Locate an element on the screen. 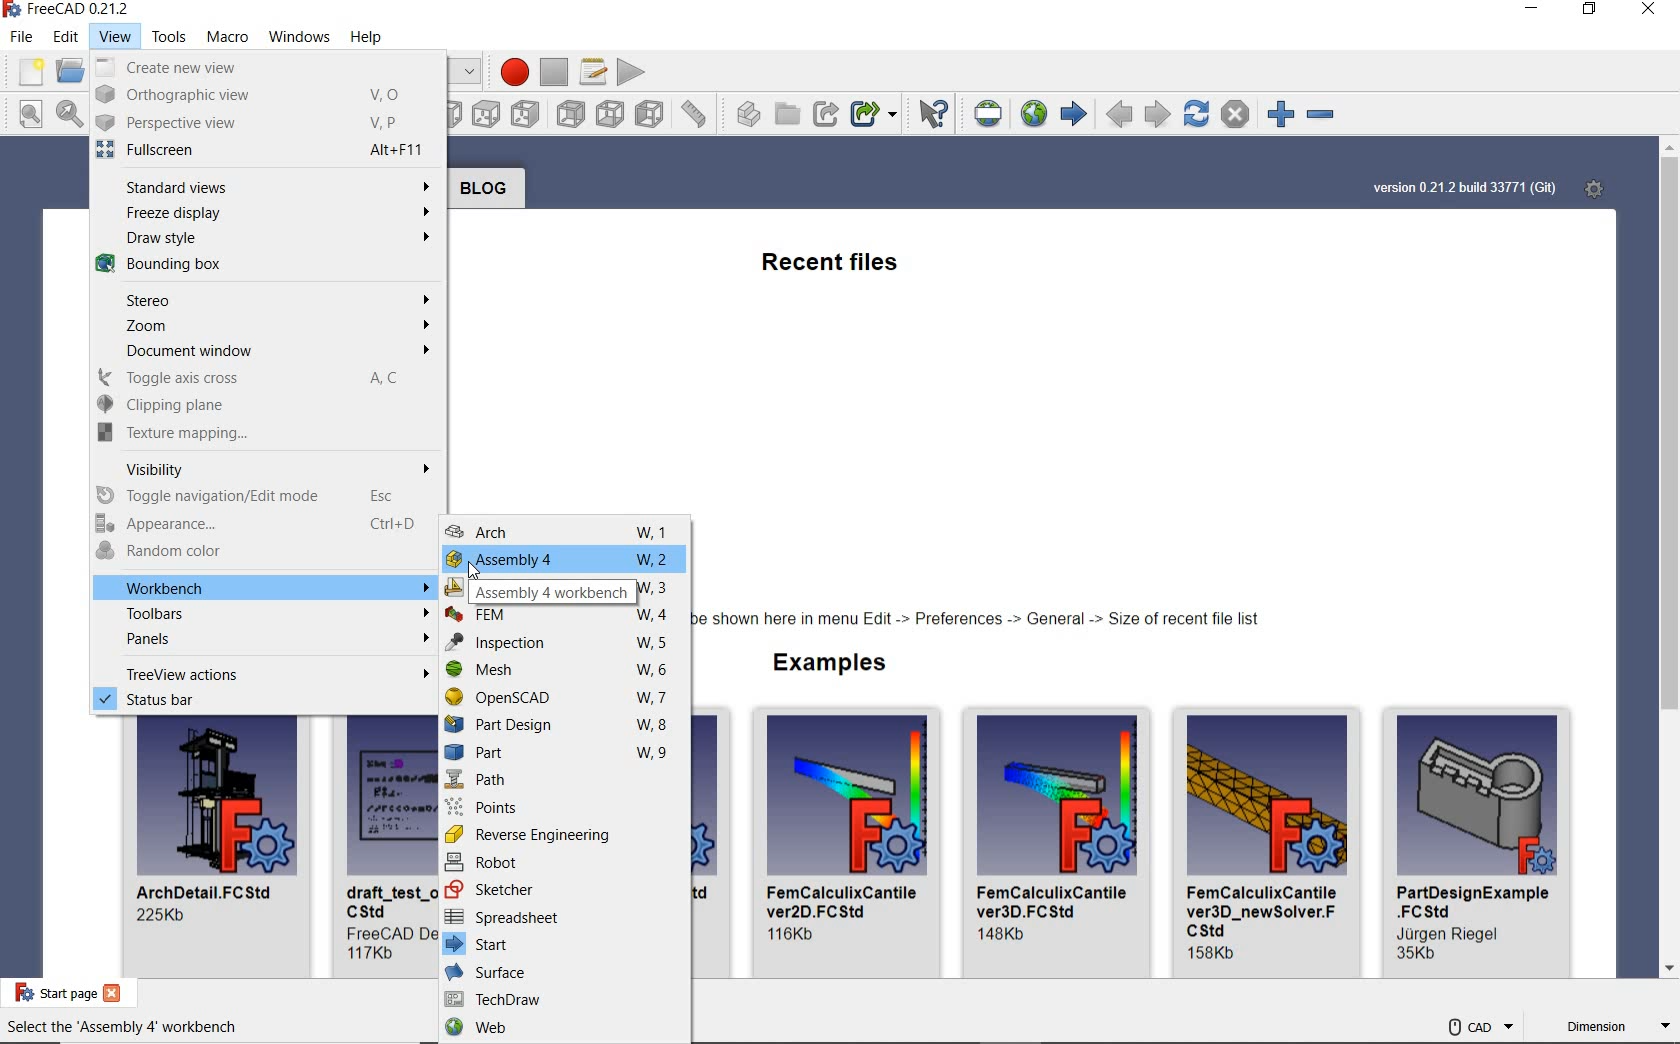  openSCAD is located at coordinates (562, 696).